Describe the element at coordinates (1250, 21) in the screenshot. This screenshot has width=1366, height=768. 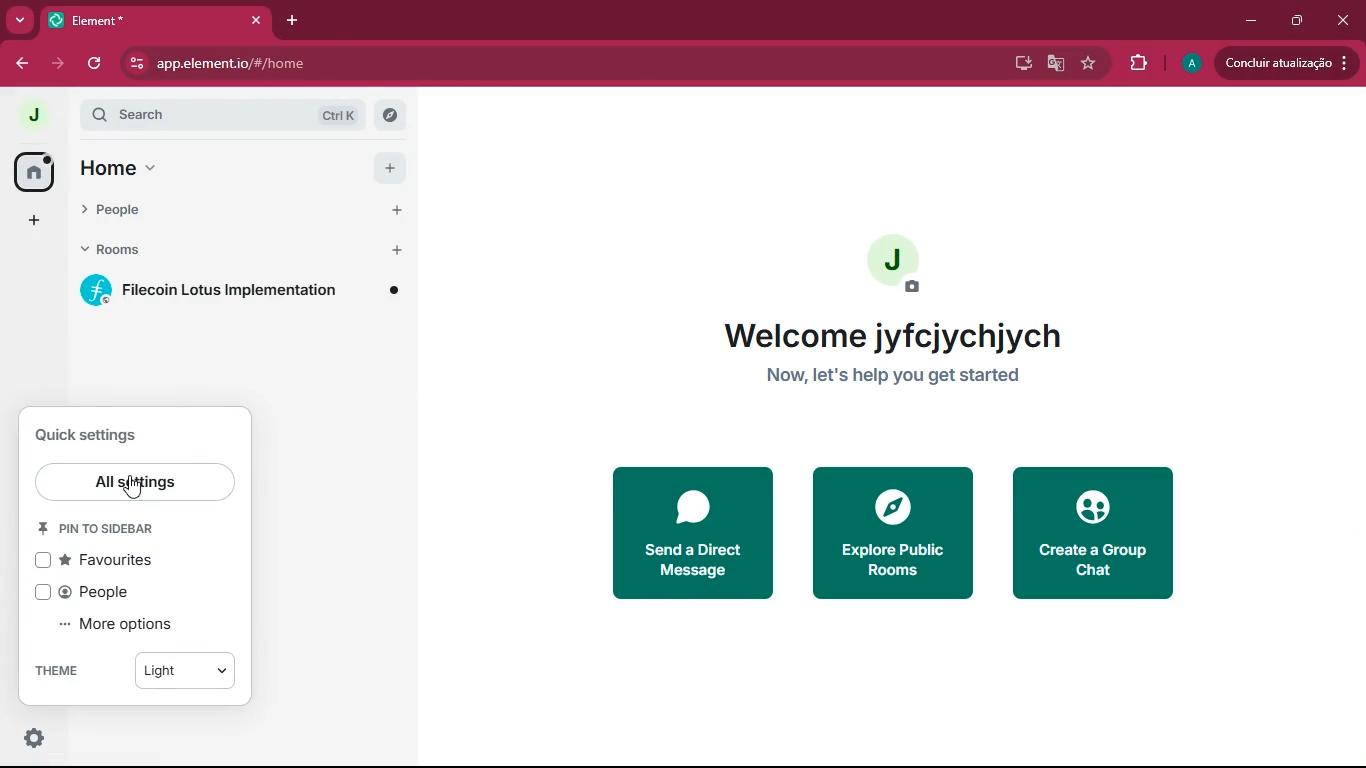
I see `minimize` at that location.